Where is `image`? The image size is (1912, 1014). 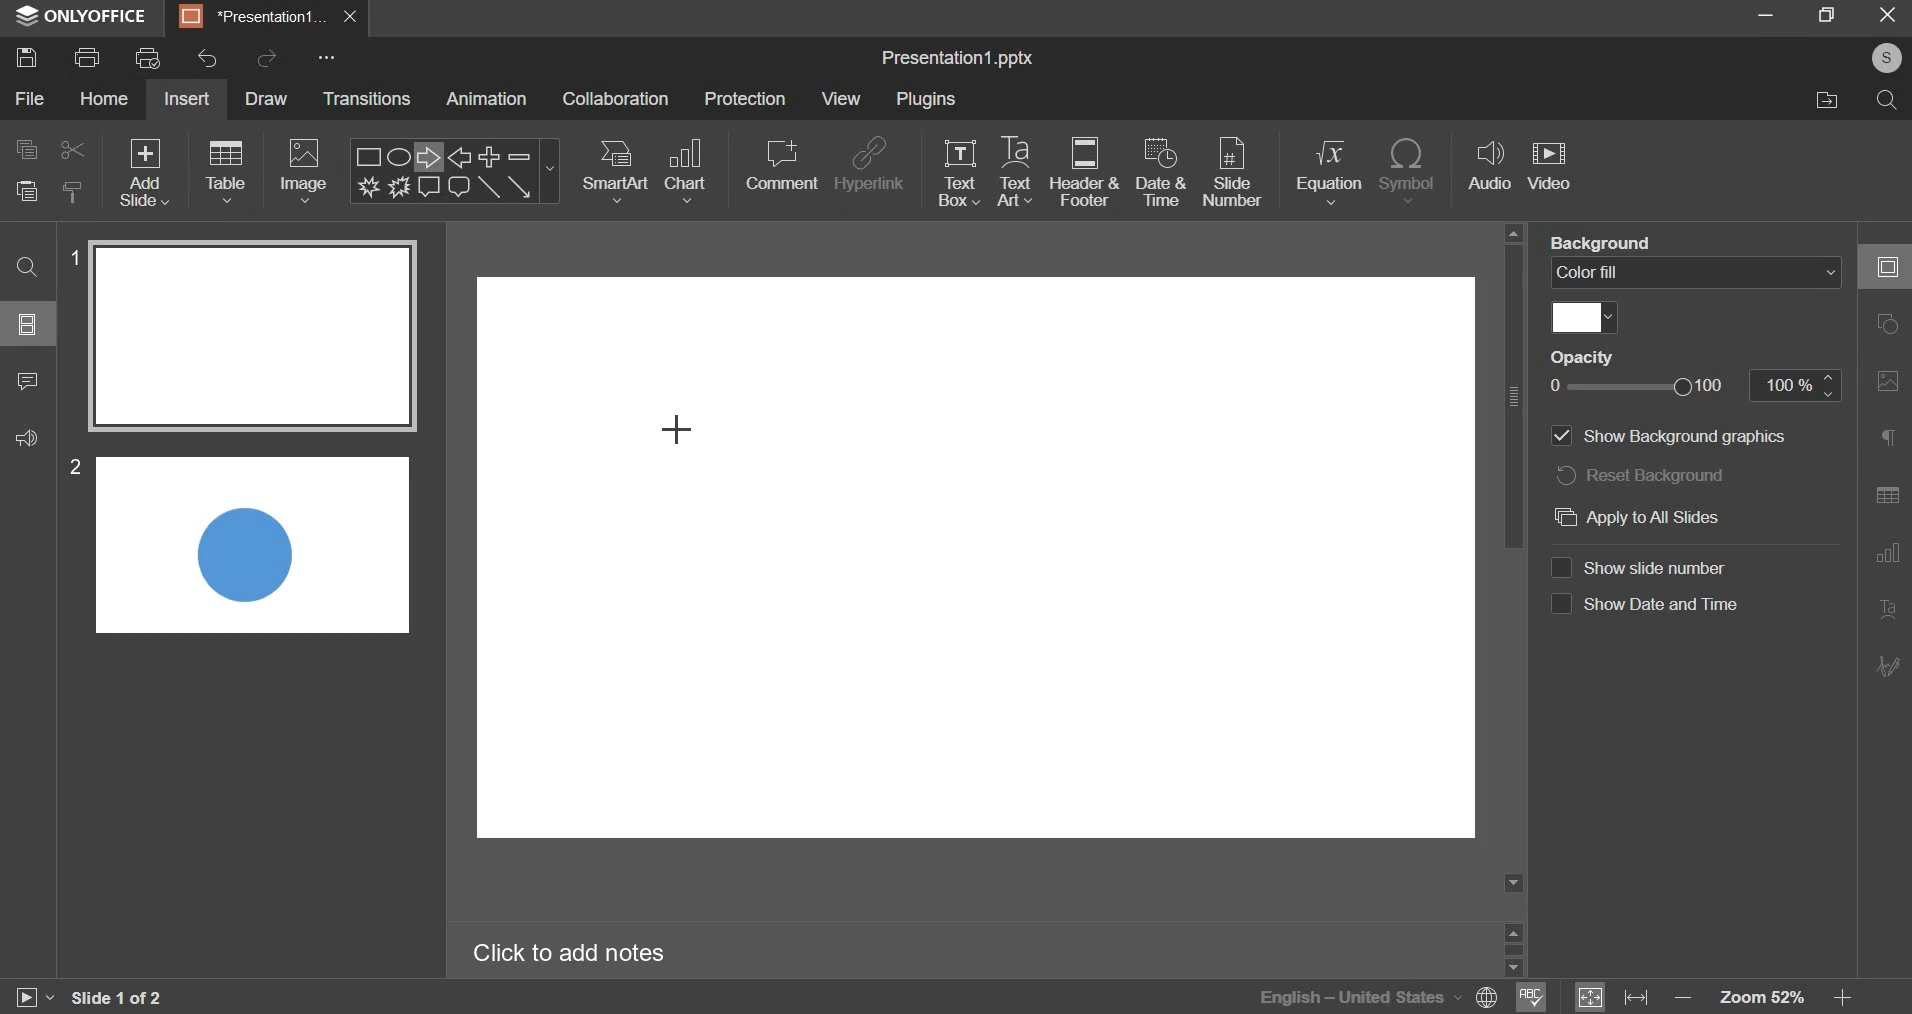 image is located at coordinates (306, 170).